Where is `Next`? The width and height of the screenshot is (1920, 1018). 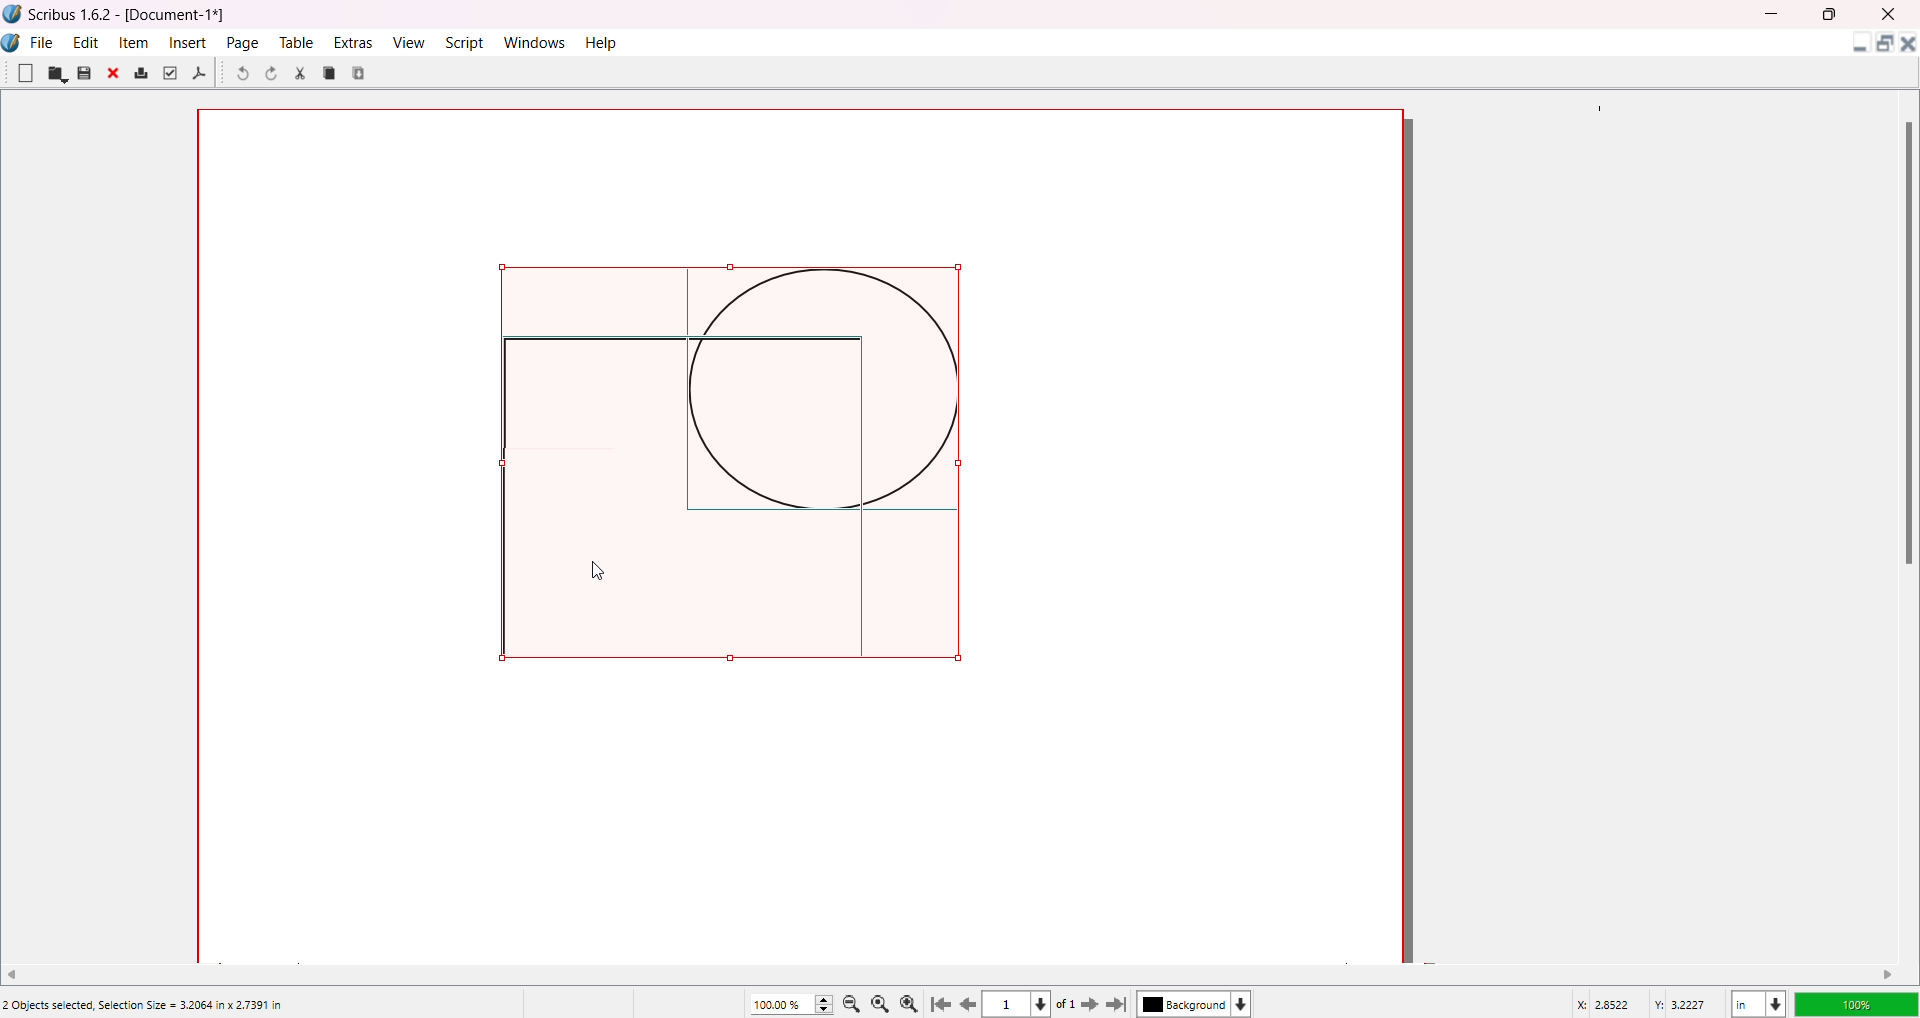 Next is located at coordinates (1084, 1003).